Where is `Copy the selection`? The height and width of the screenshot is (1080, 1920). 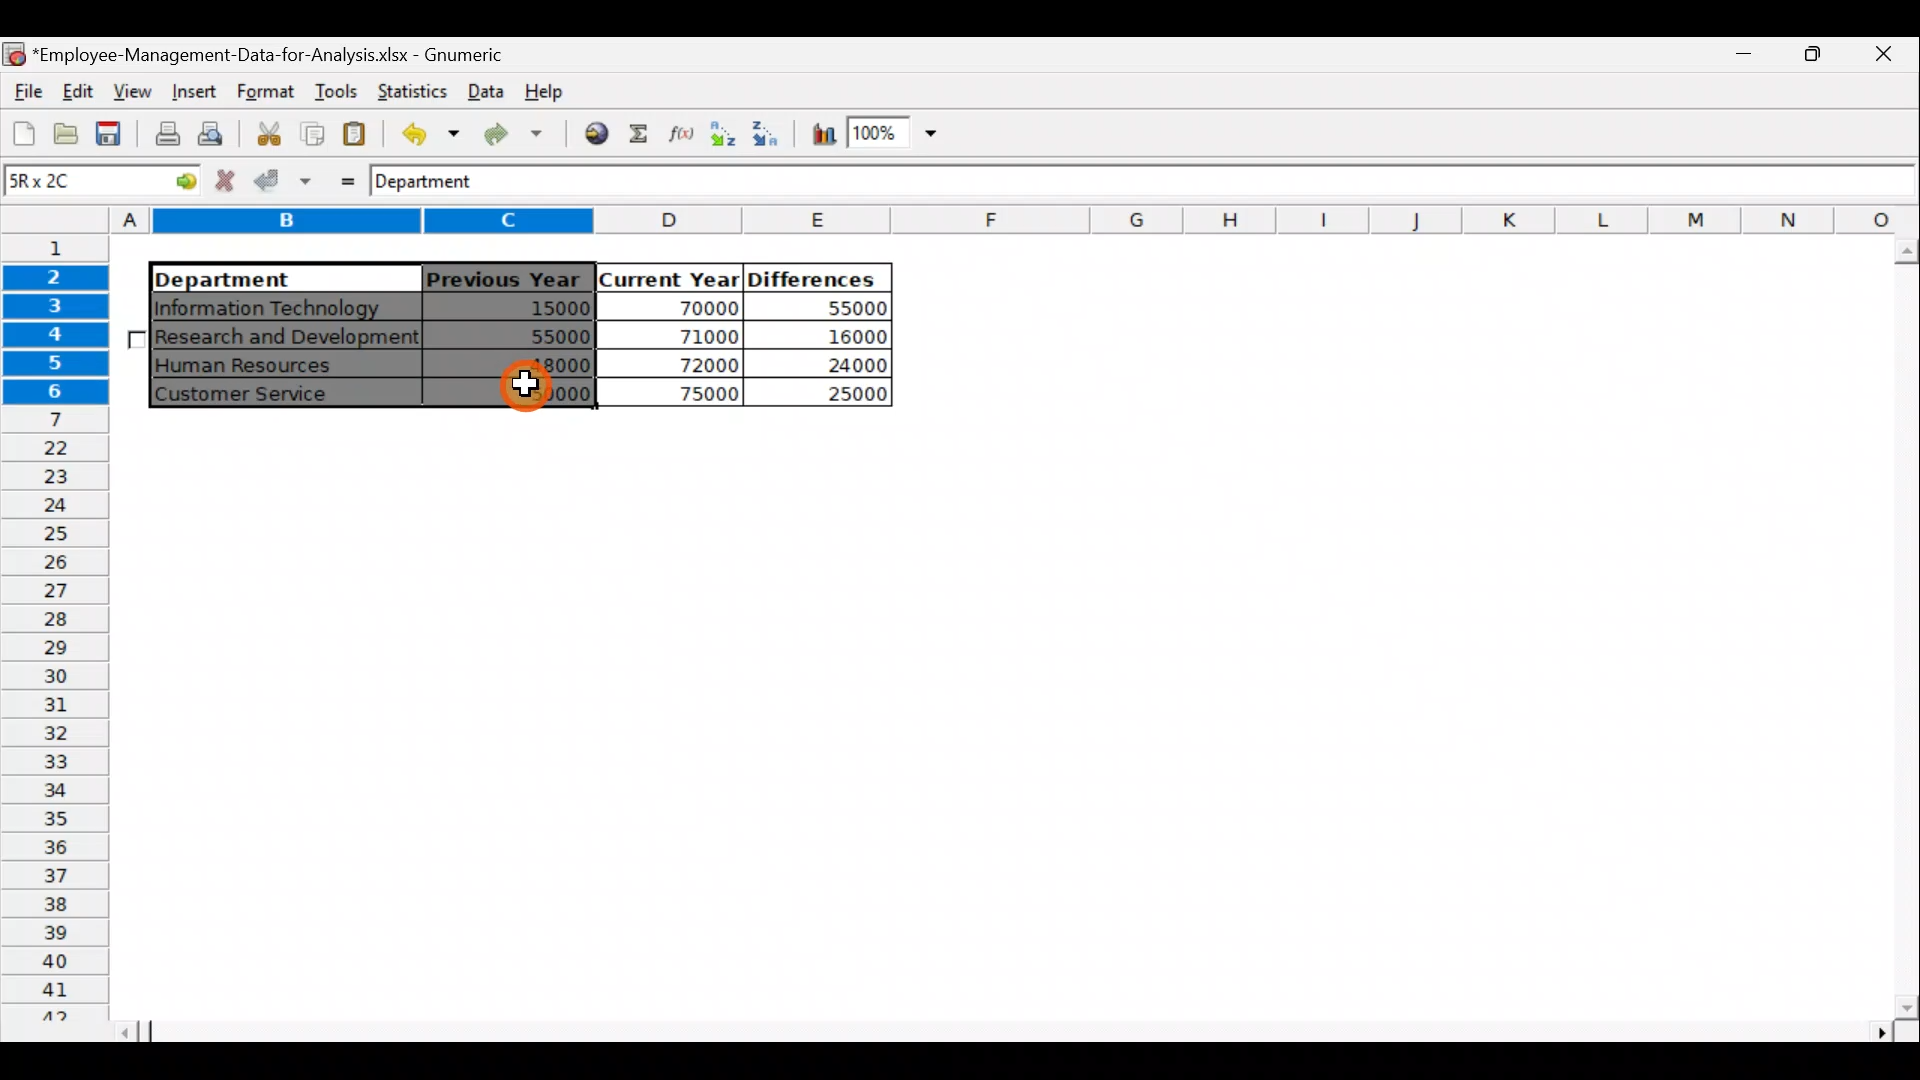
Copy the selection is located at coordinates (311, 134).